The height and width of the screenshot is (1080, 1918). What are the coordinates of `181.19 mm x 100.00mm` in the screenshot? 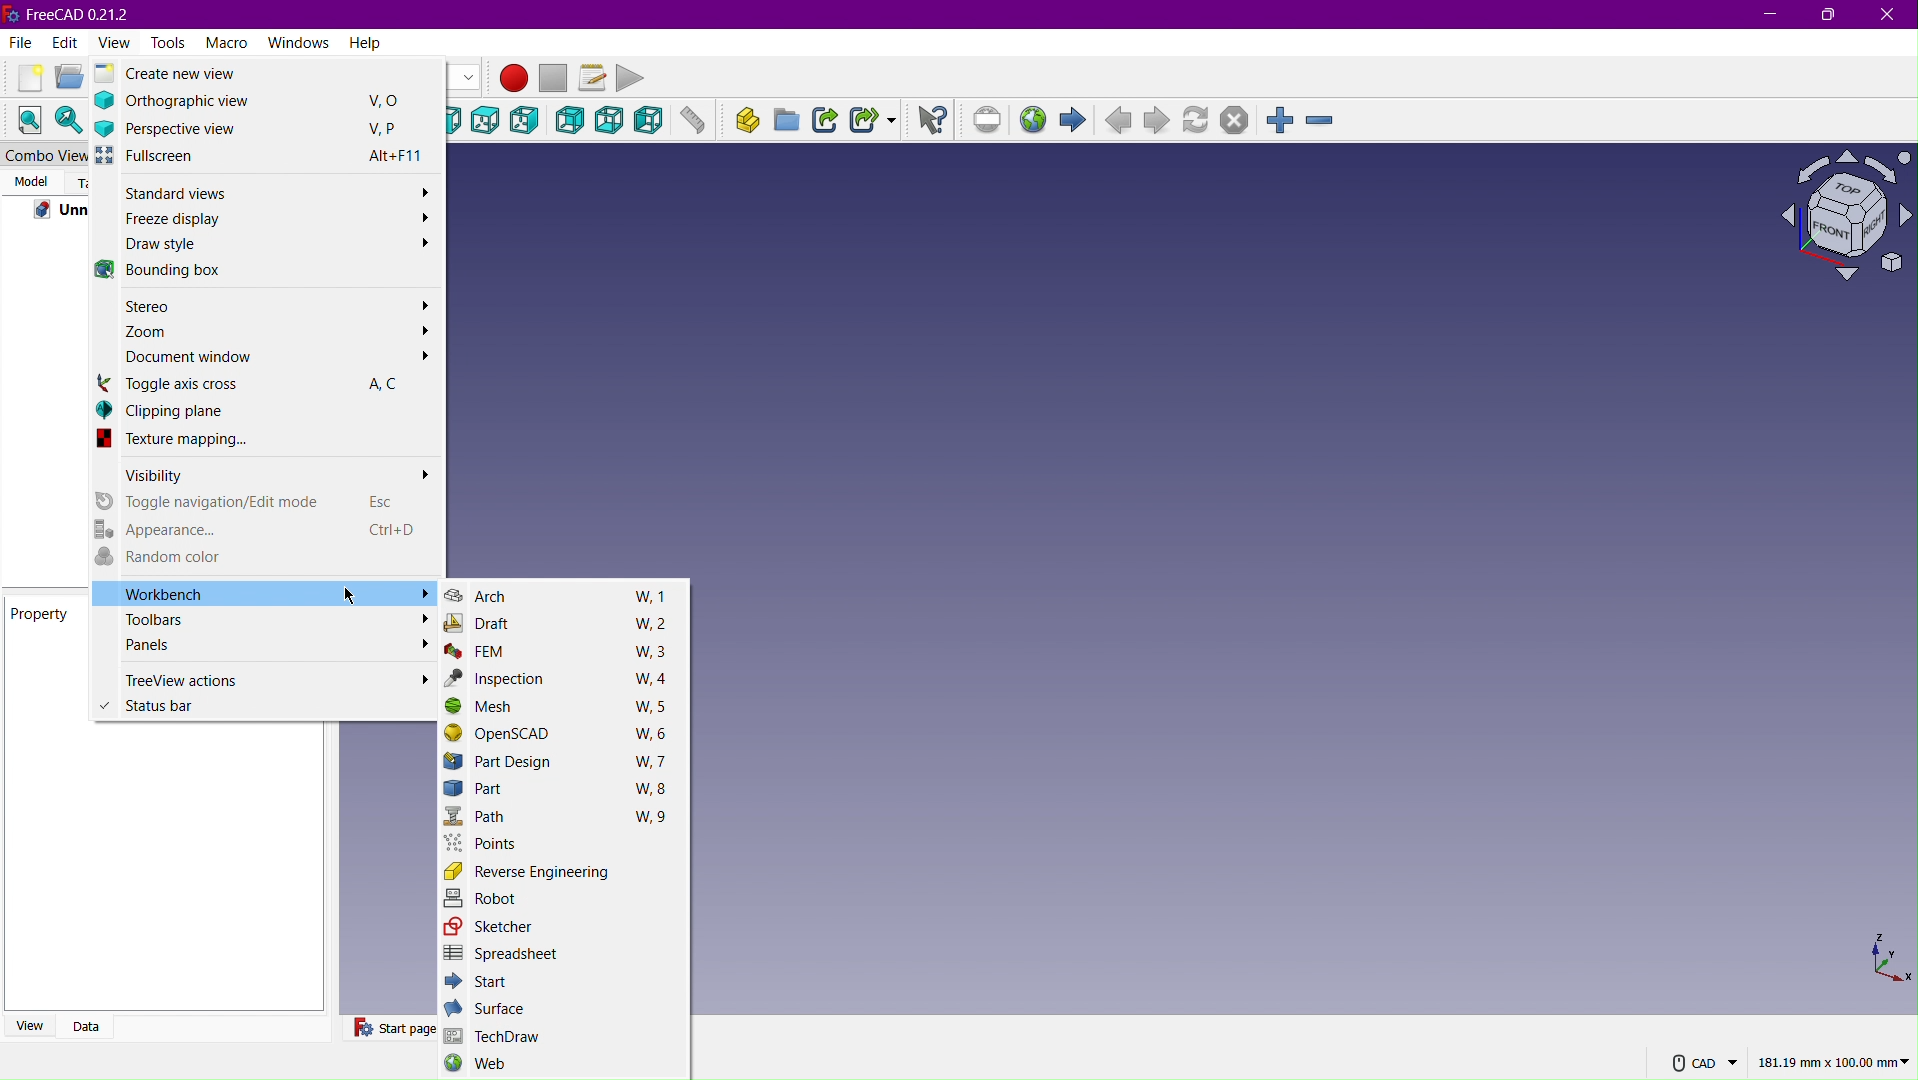 It's located at (1834, 1061).